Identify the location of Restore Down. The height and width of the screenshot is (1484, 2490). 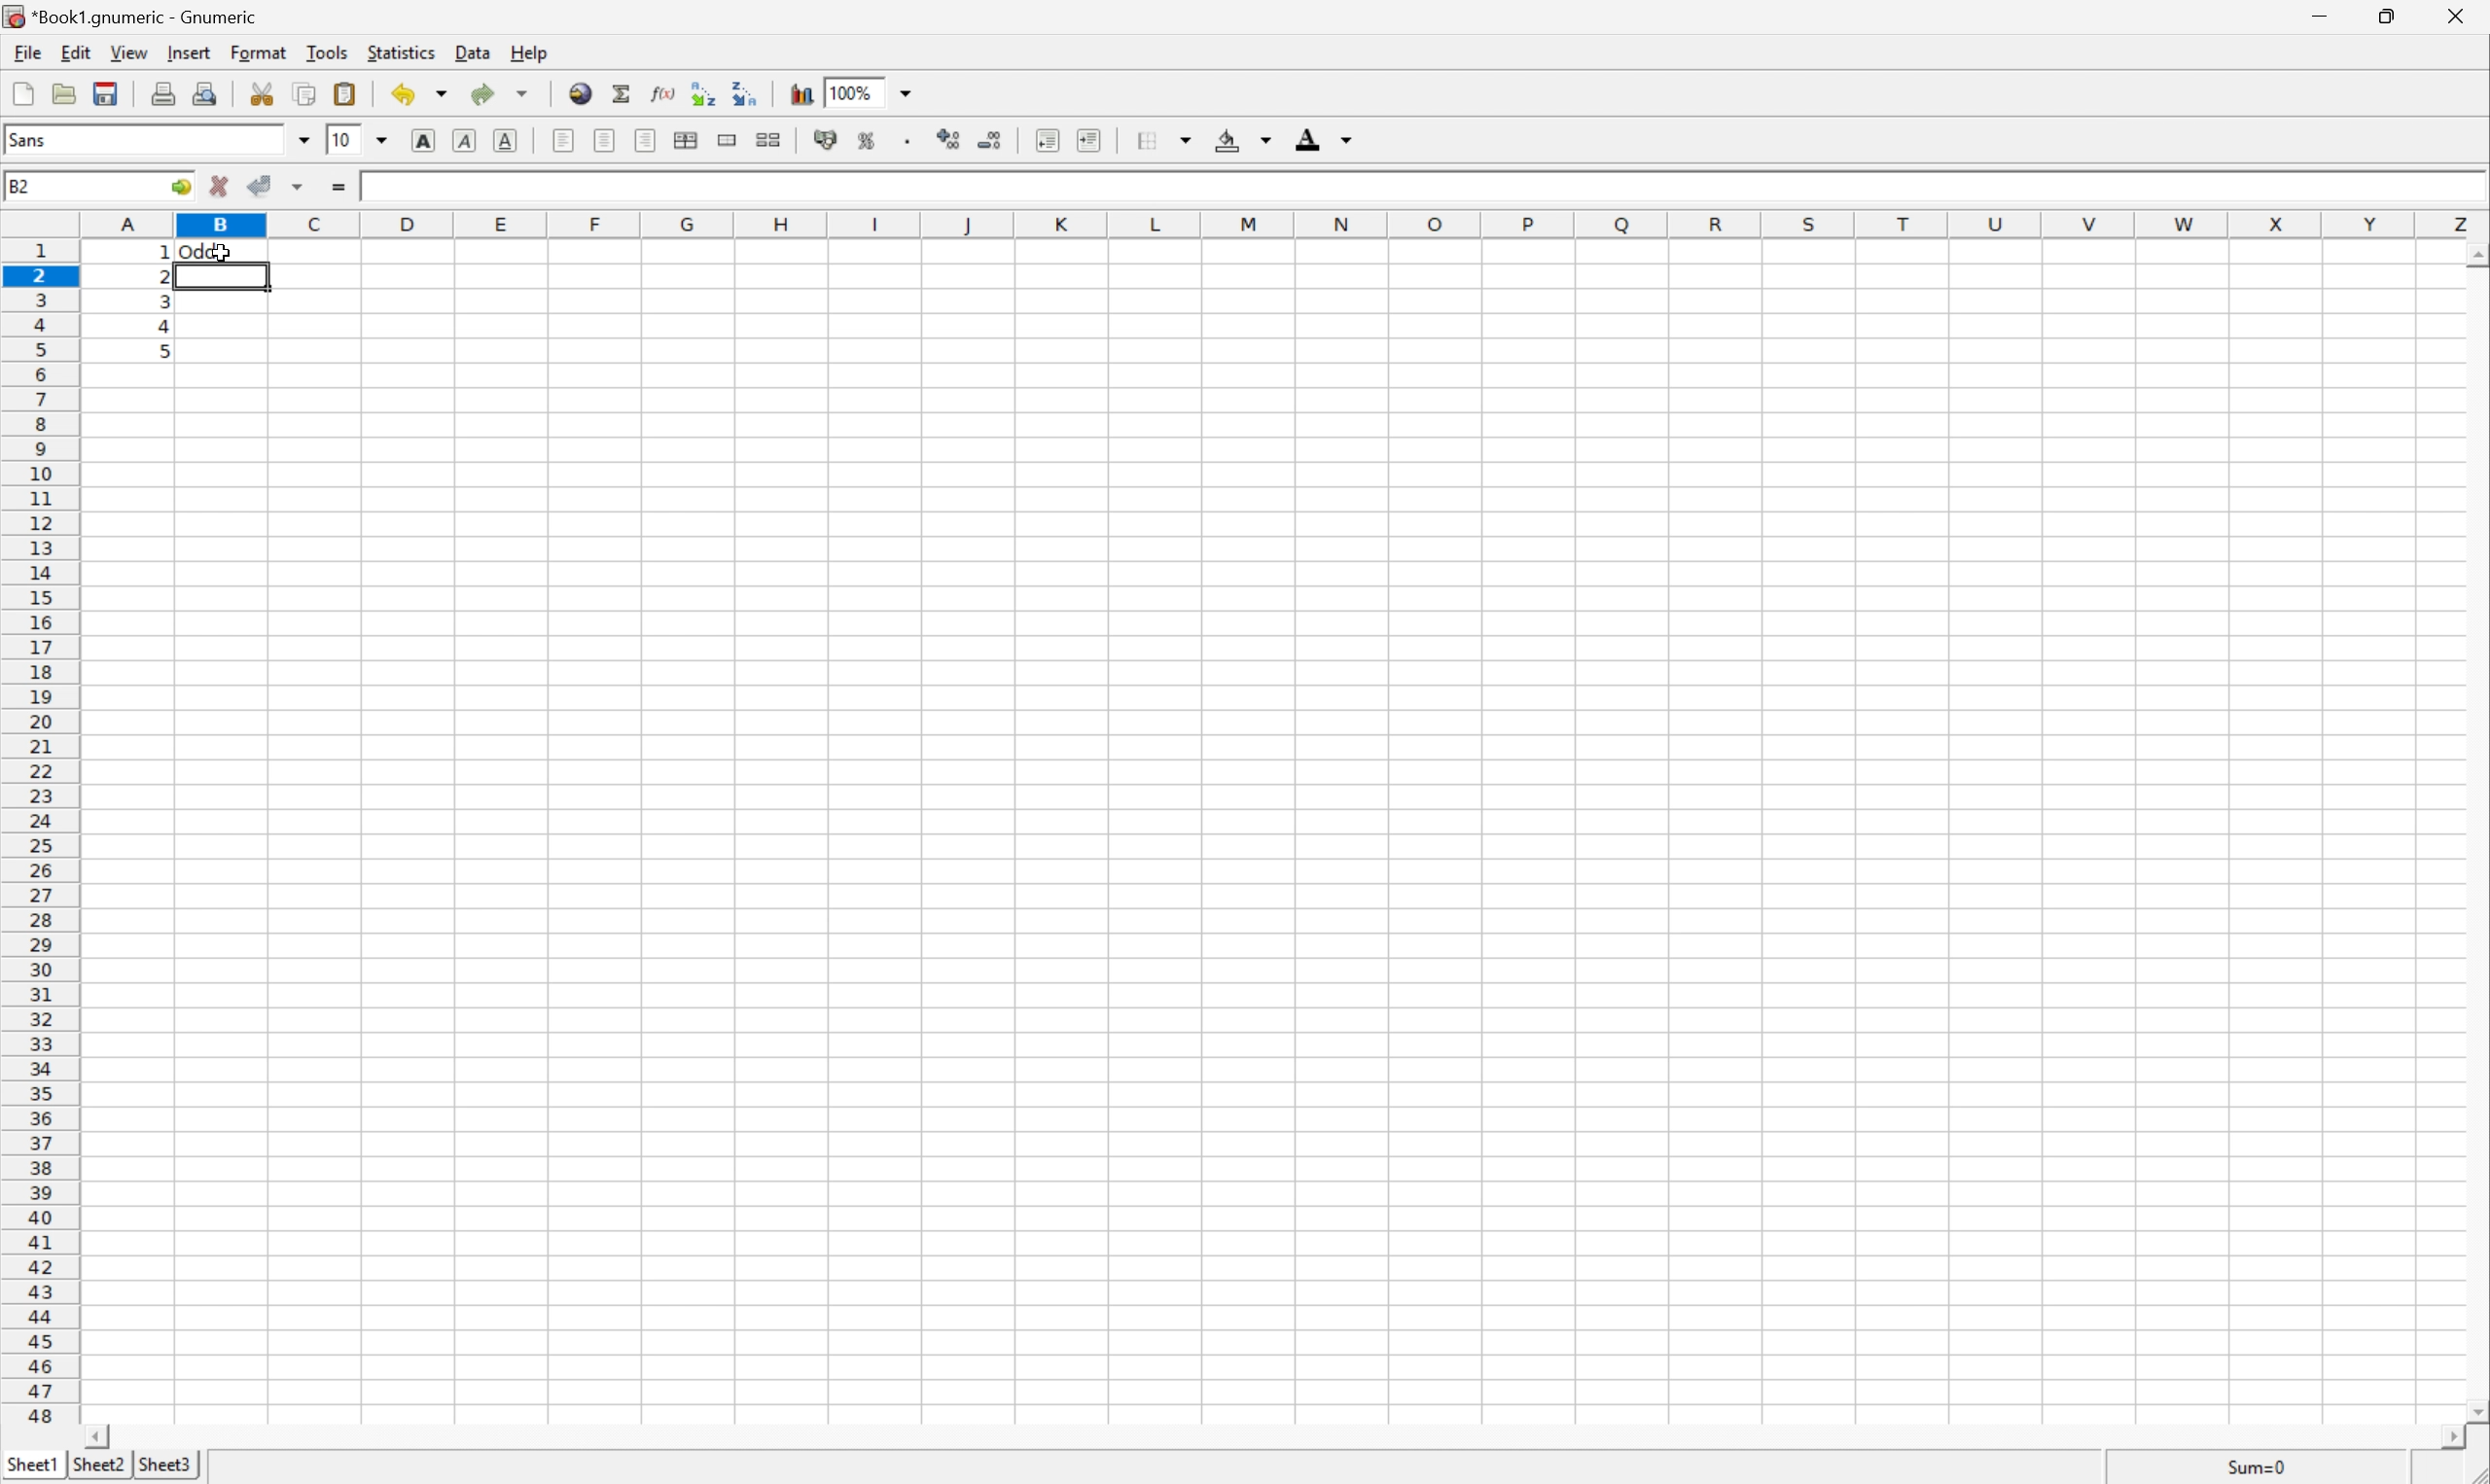
(2391, 13).